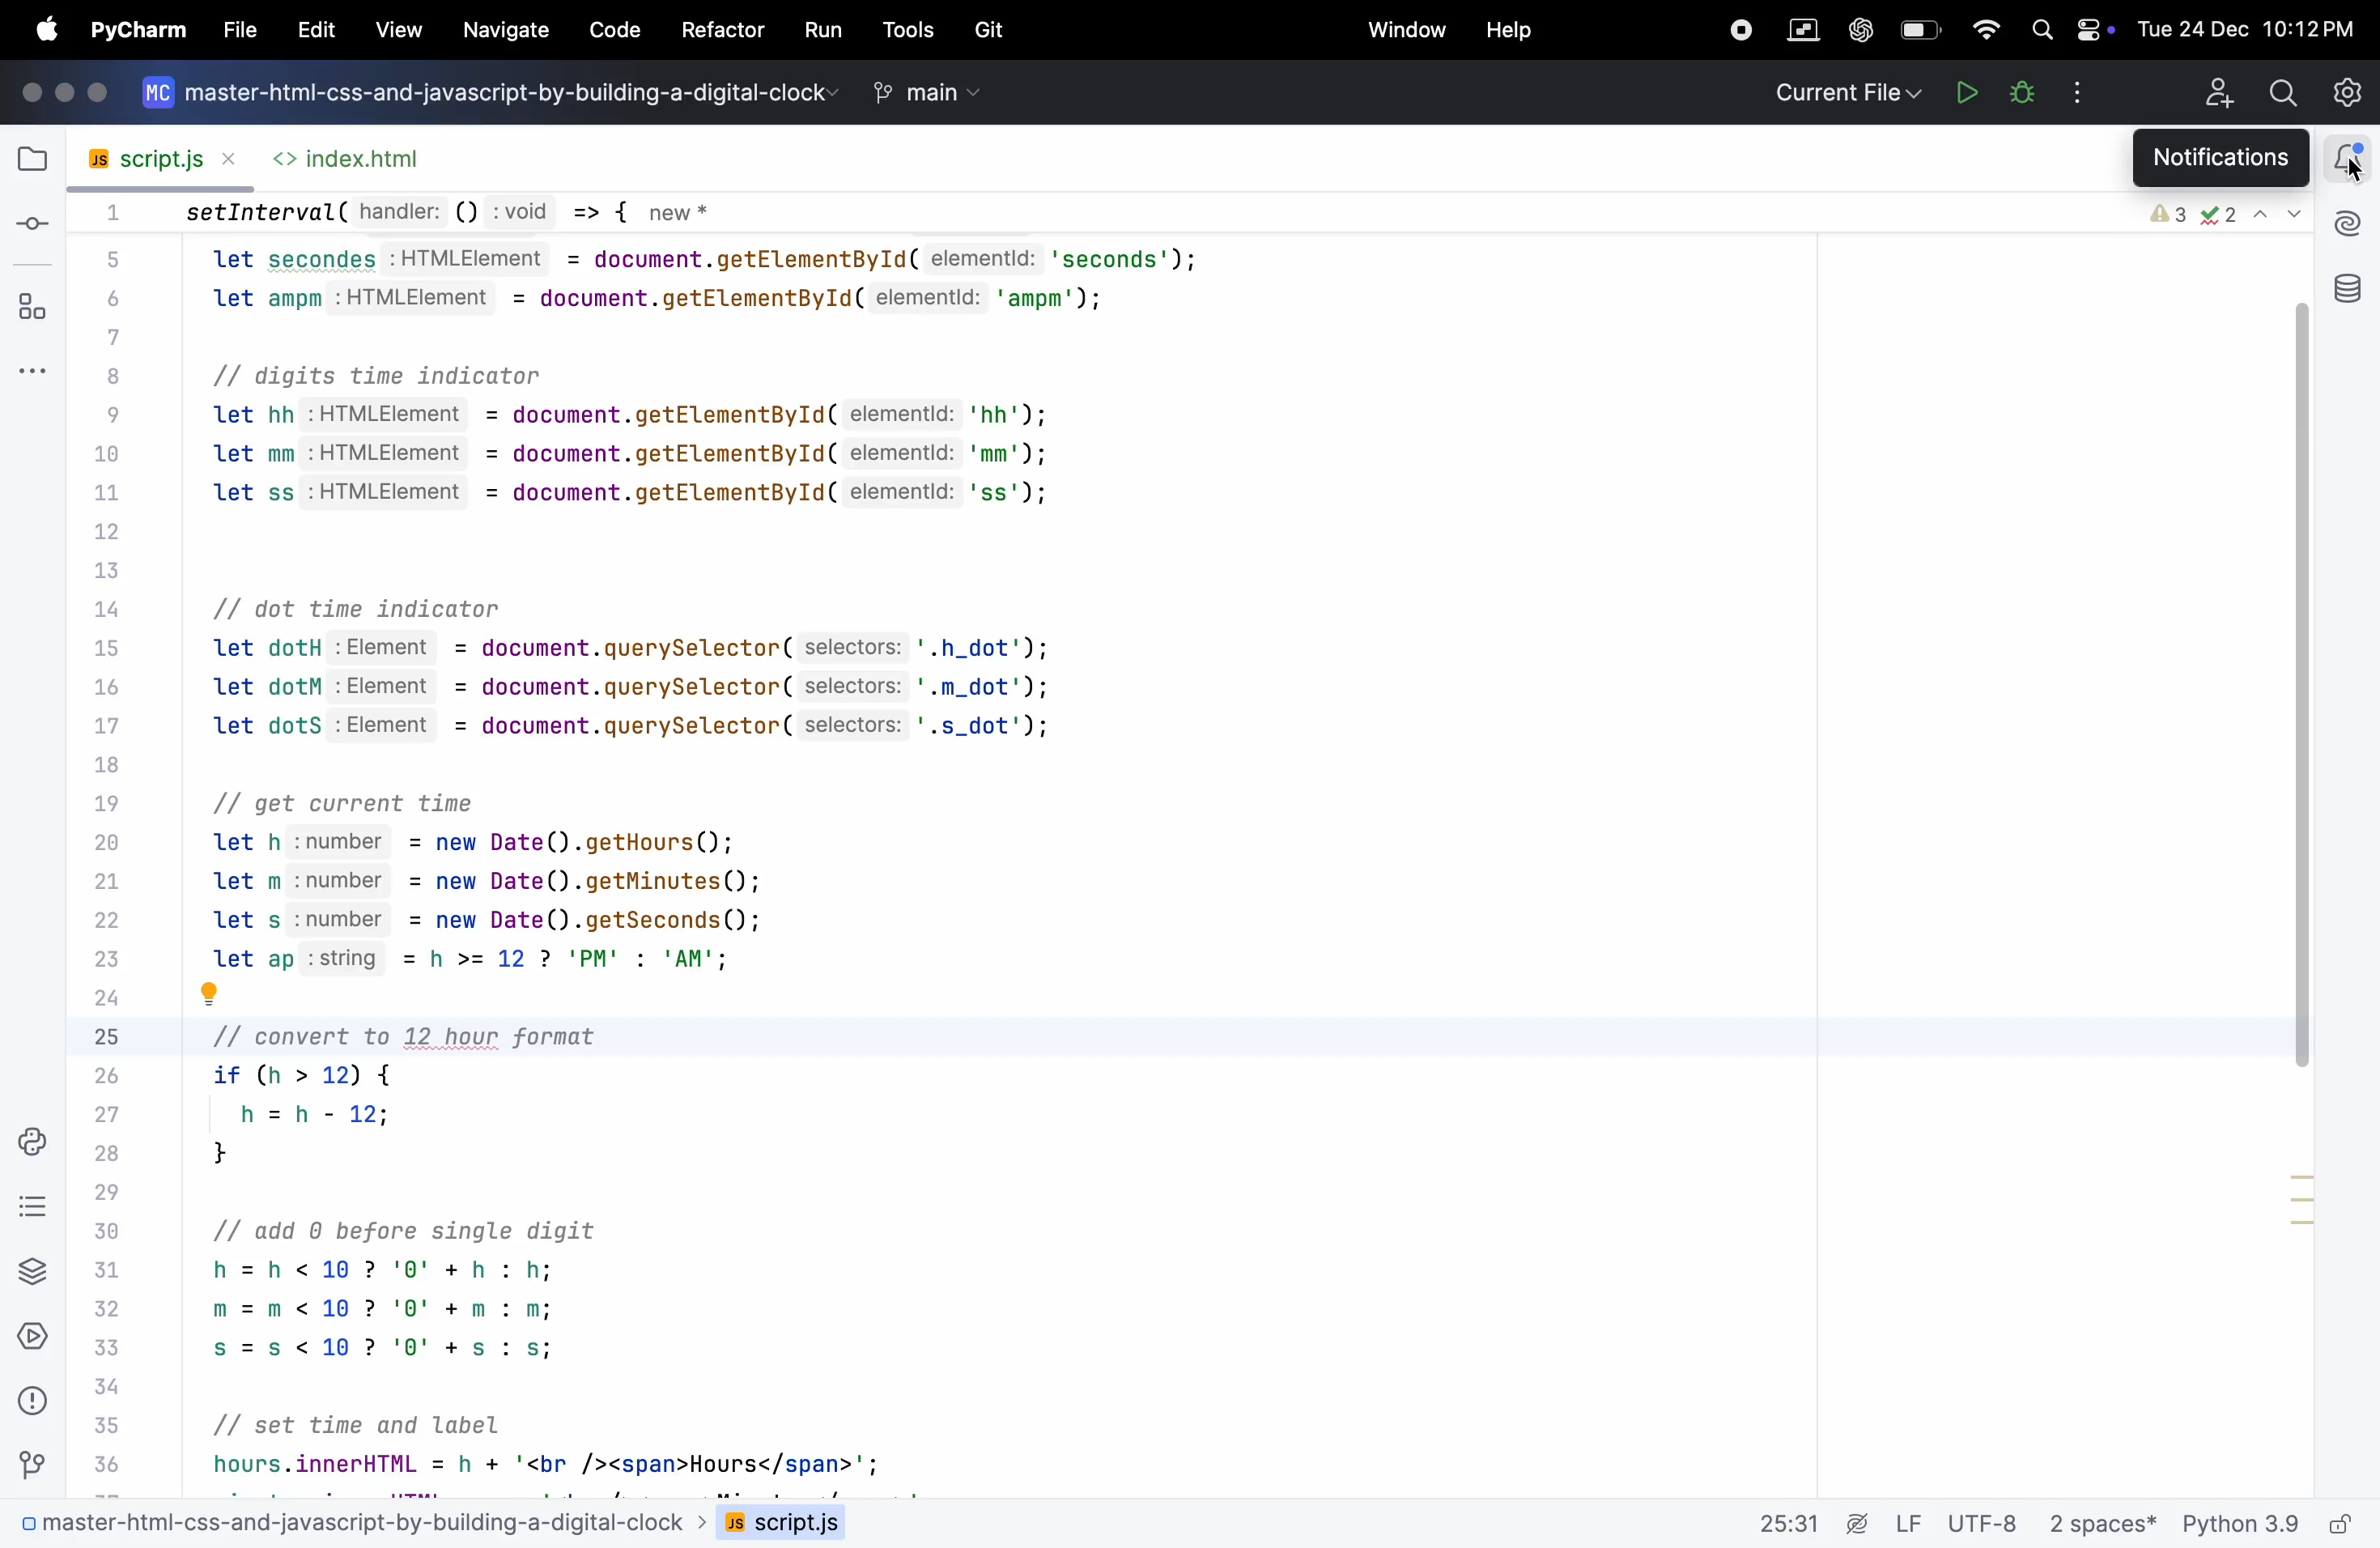 This screenshot has width=2380, height=1548. What do you see at coordinates (2016, 93) in the screenshot?
I see `bugs` at bounding box center [2016, 93].